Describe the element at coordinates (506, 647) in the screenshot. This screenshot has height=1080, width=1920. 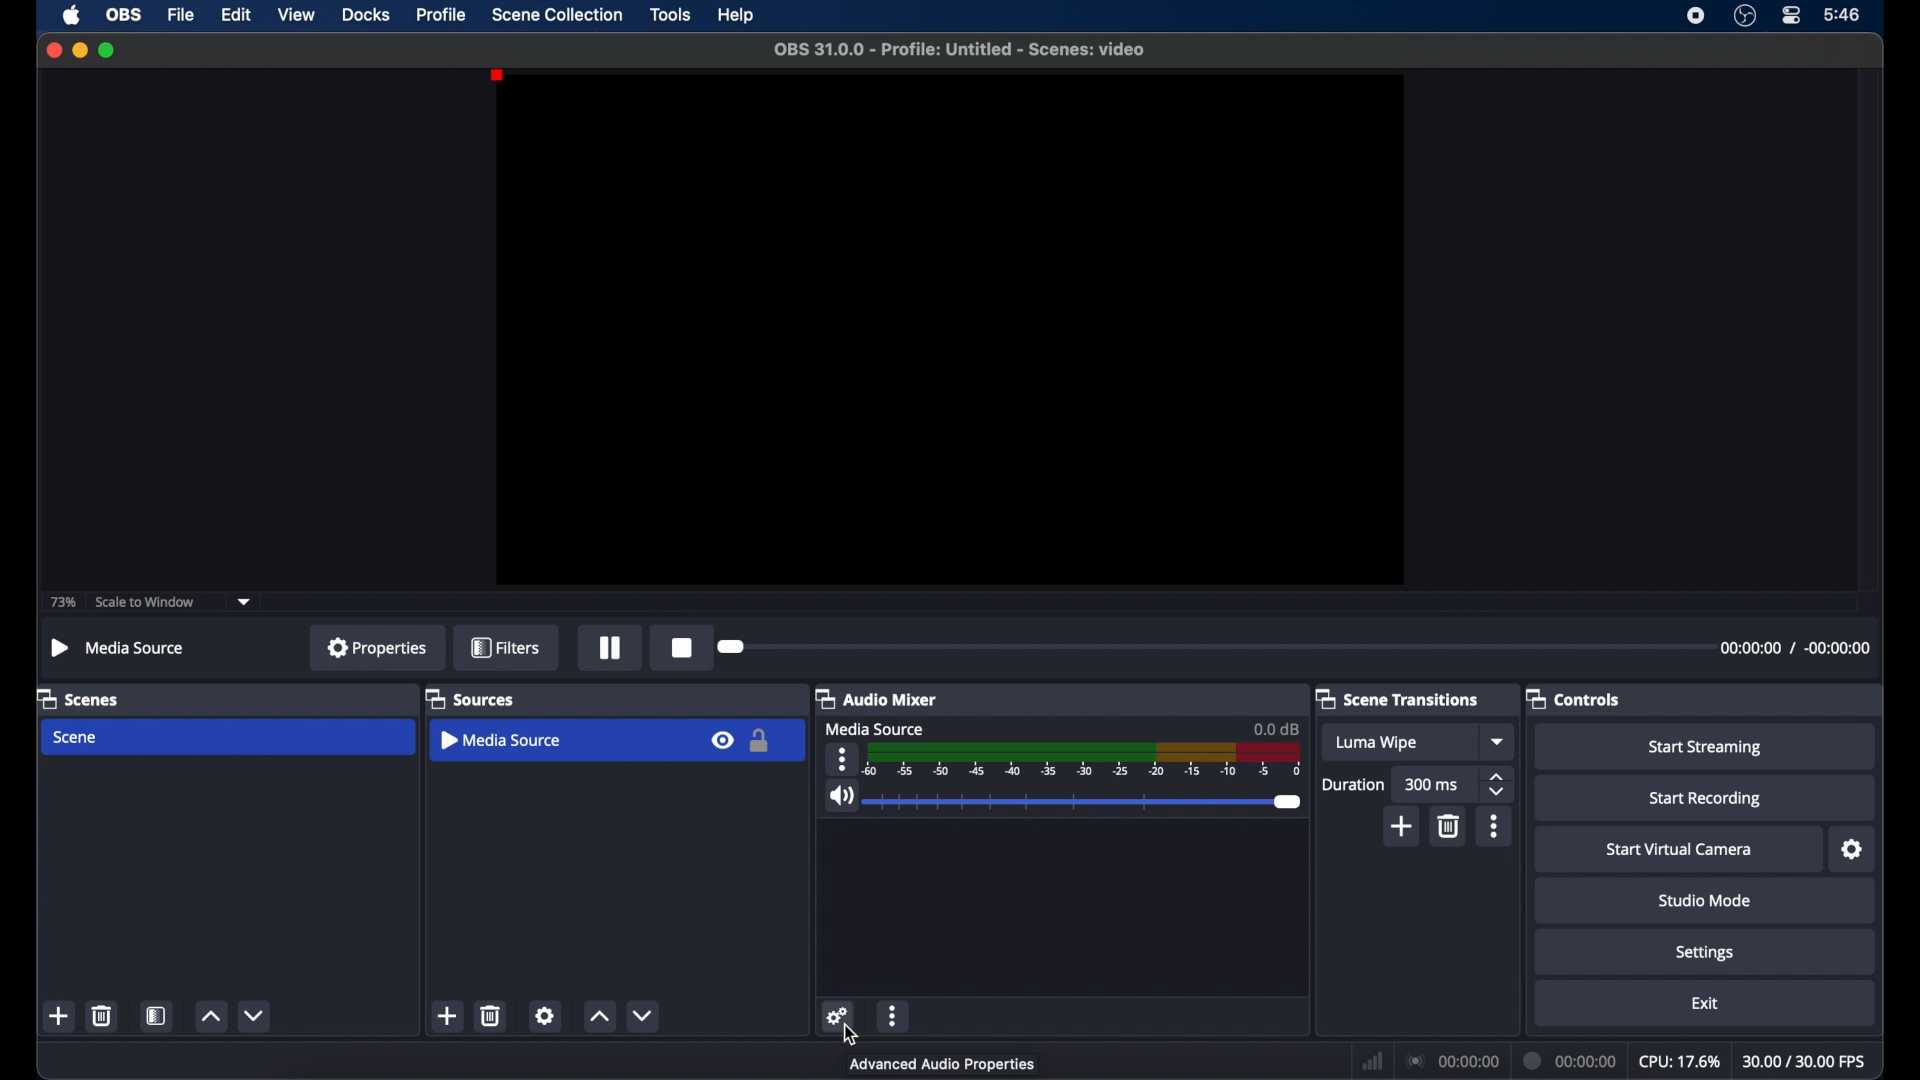
I see `filters` at that location.